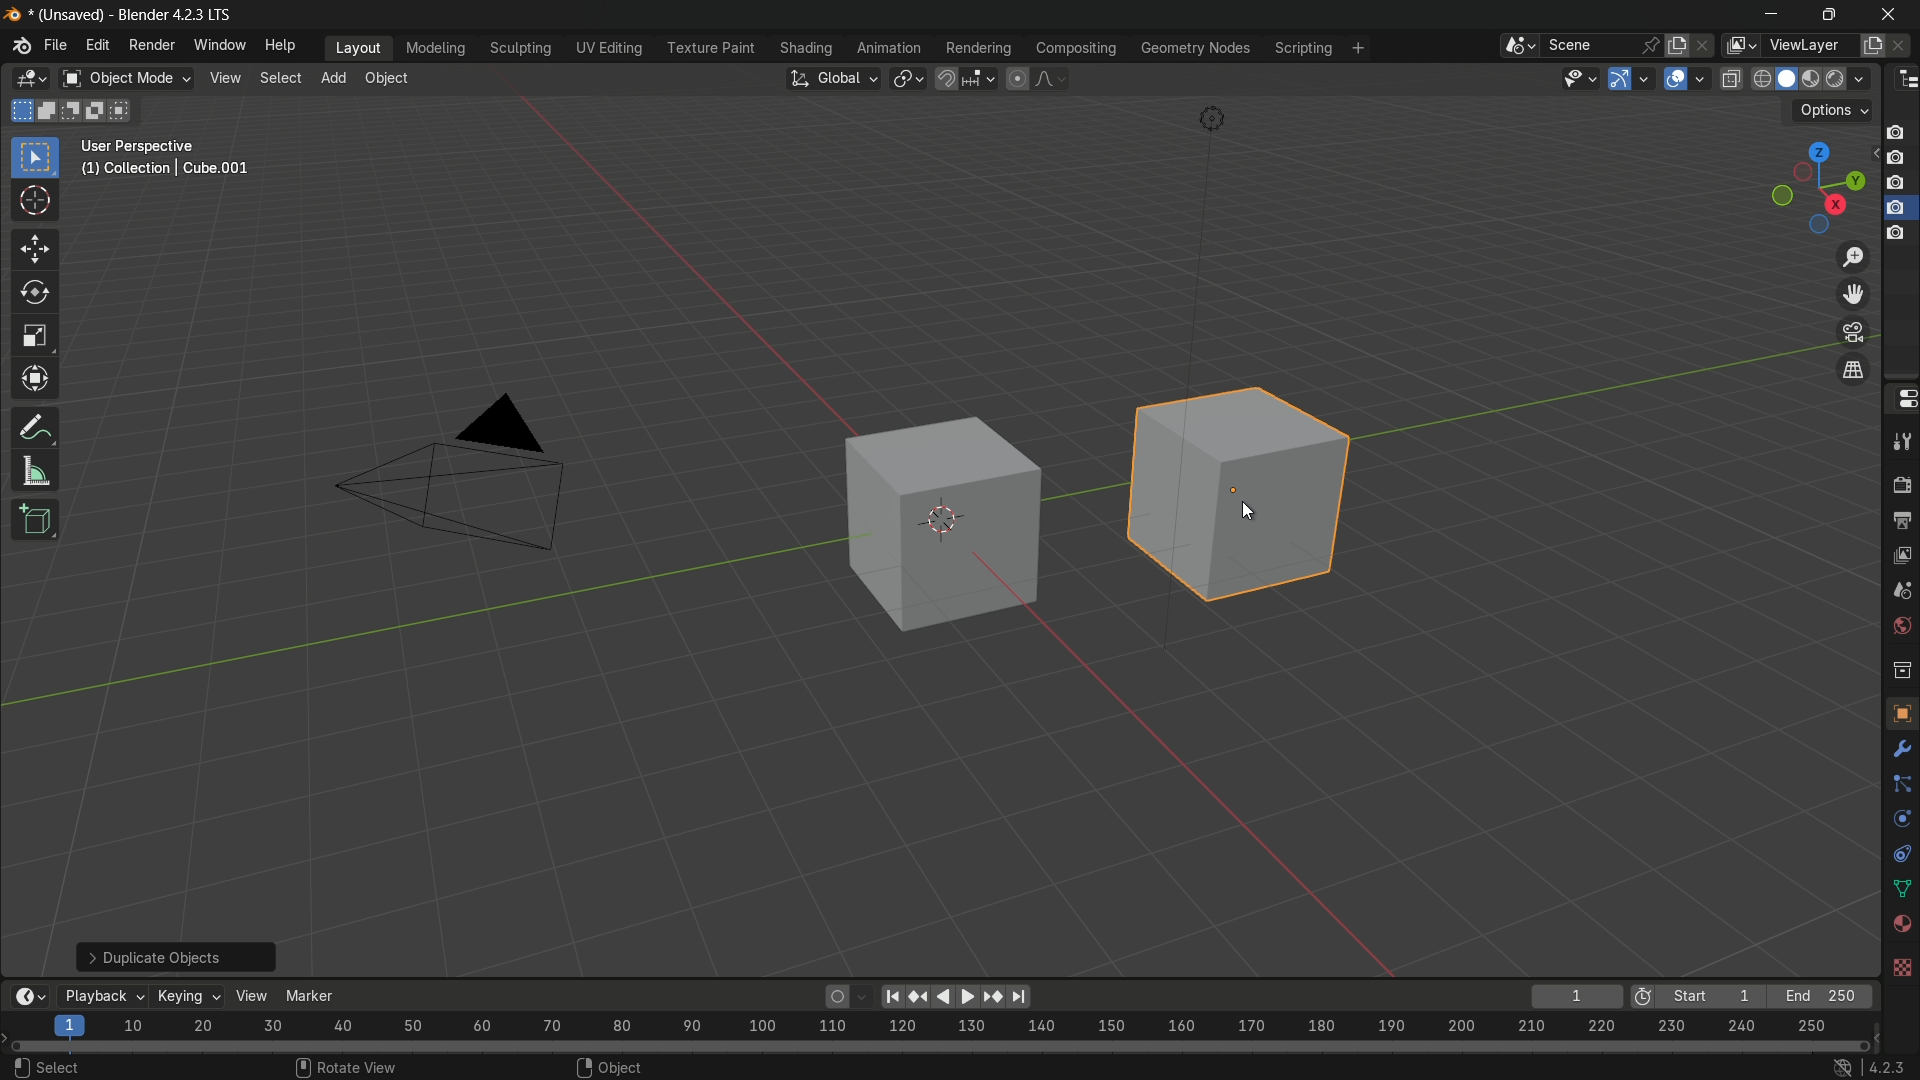 This screenshot has width=1920, height=1080. I want to click on render, so click(1902, 485).